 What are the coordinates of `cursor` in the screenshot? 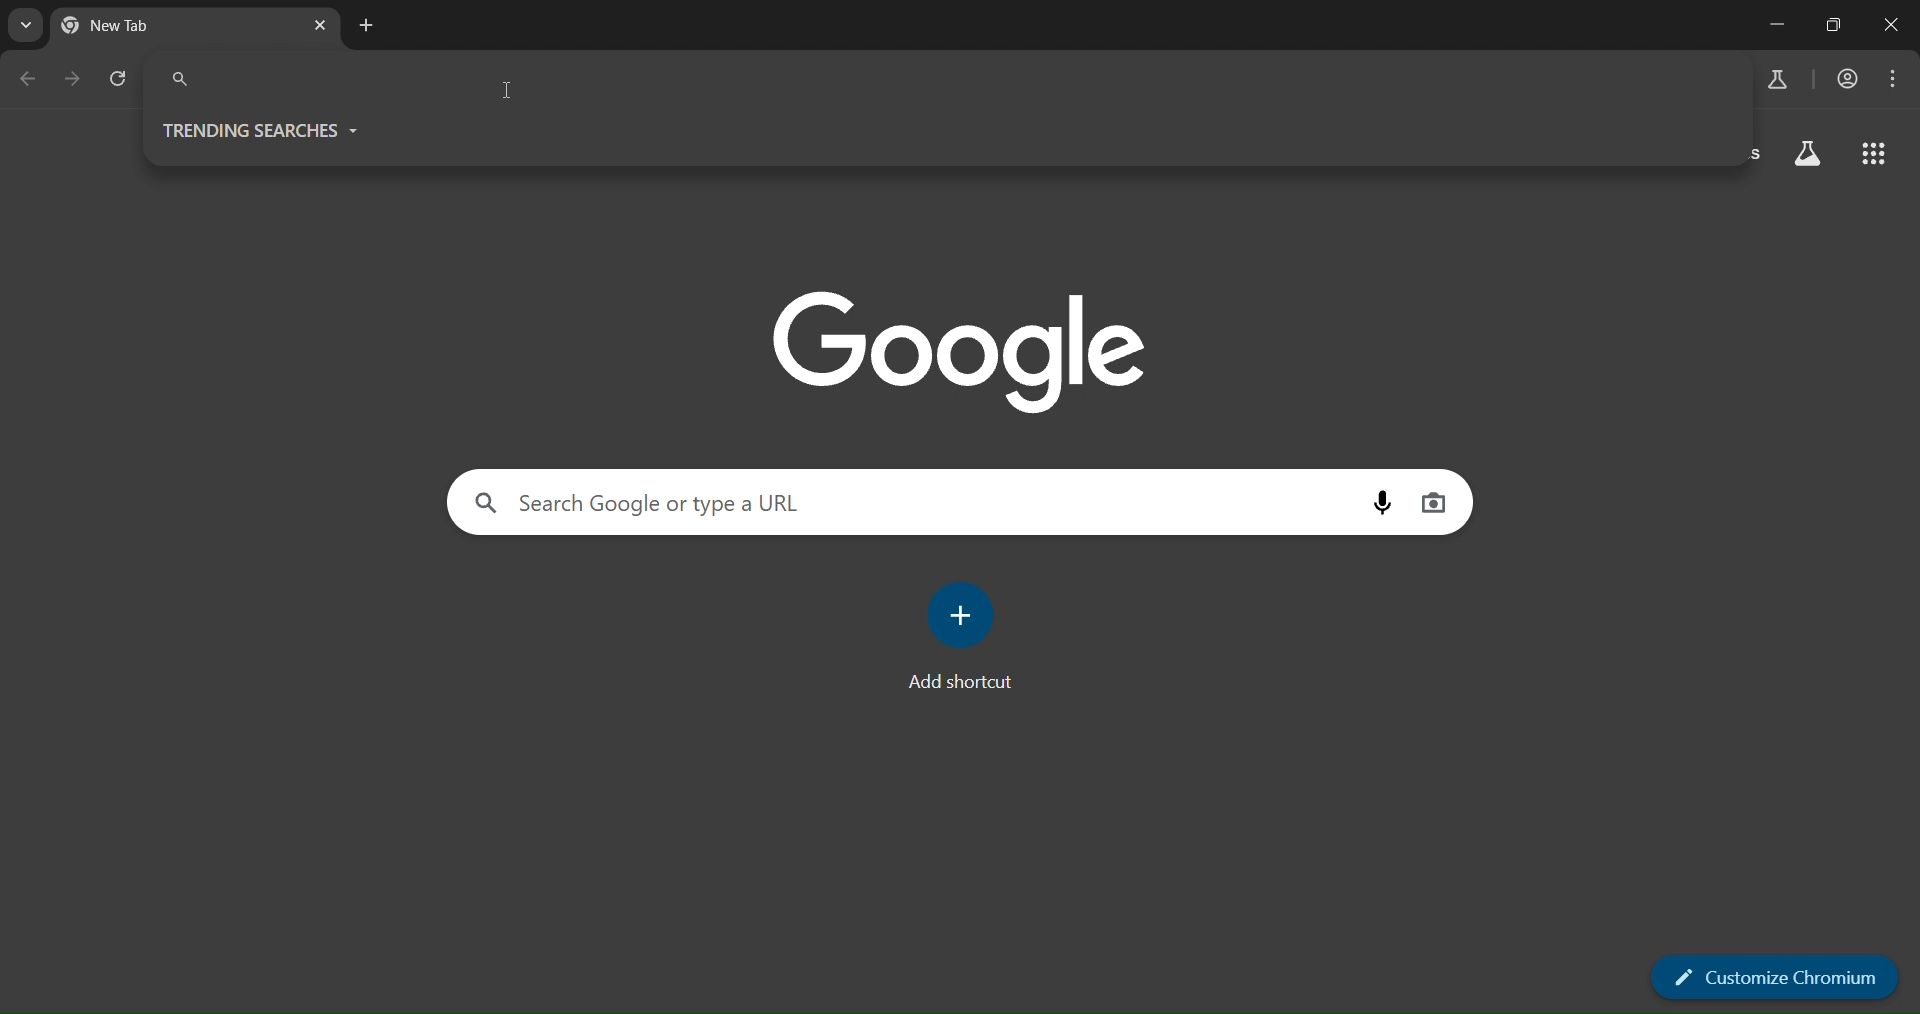 It's located at (509, 93).